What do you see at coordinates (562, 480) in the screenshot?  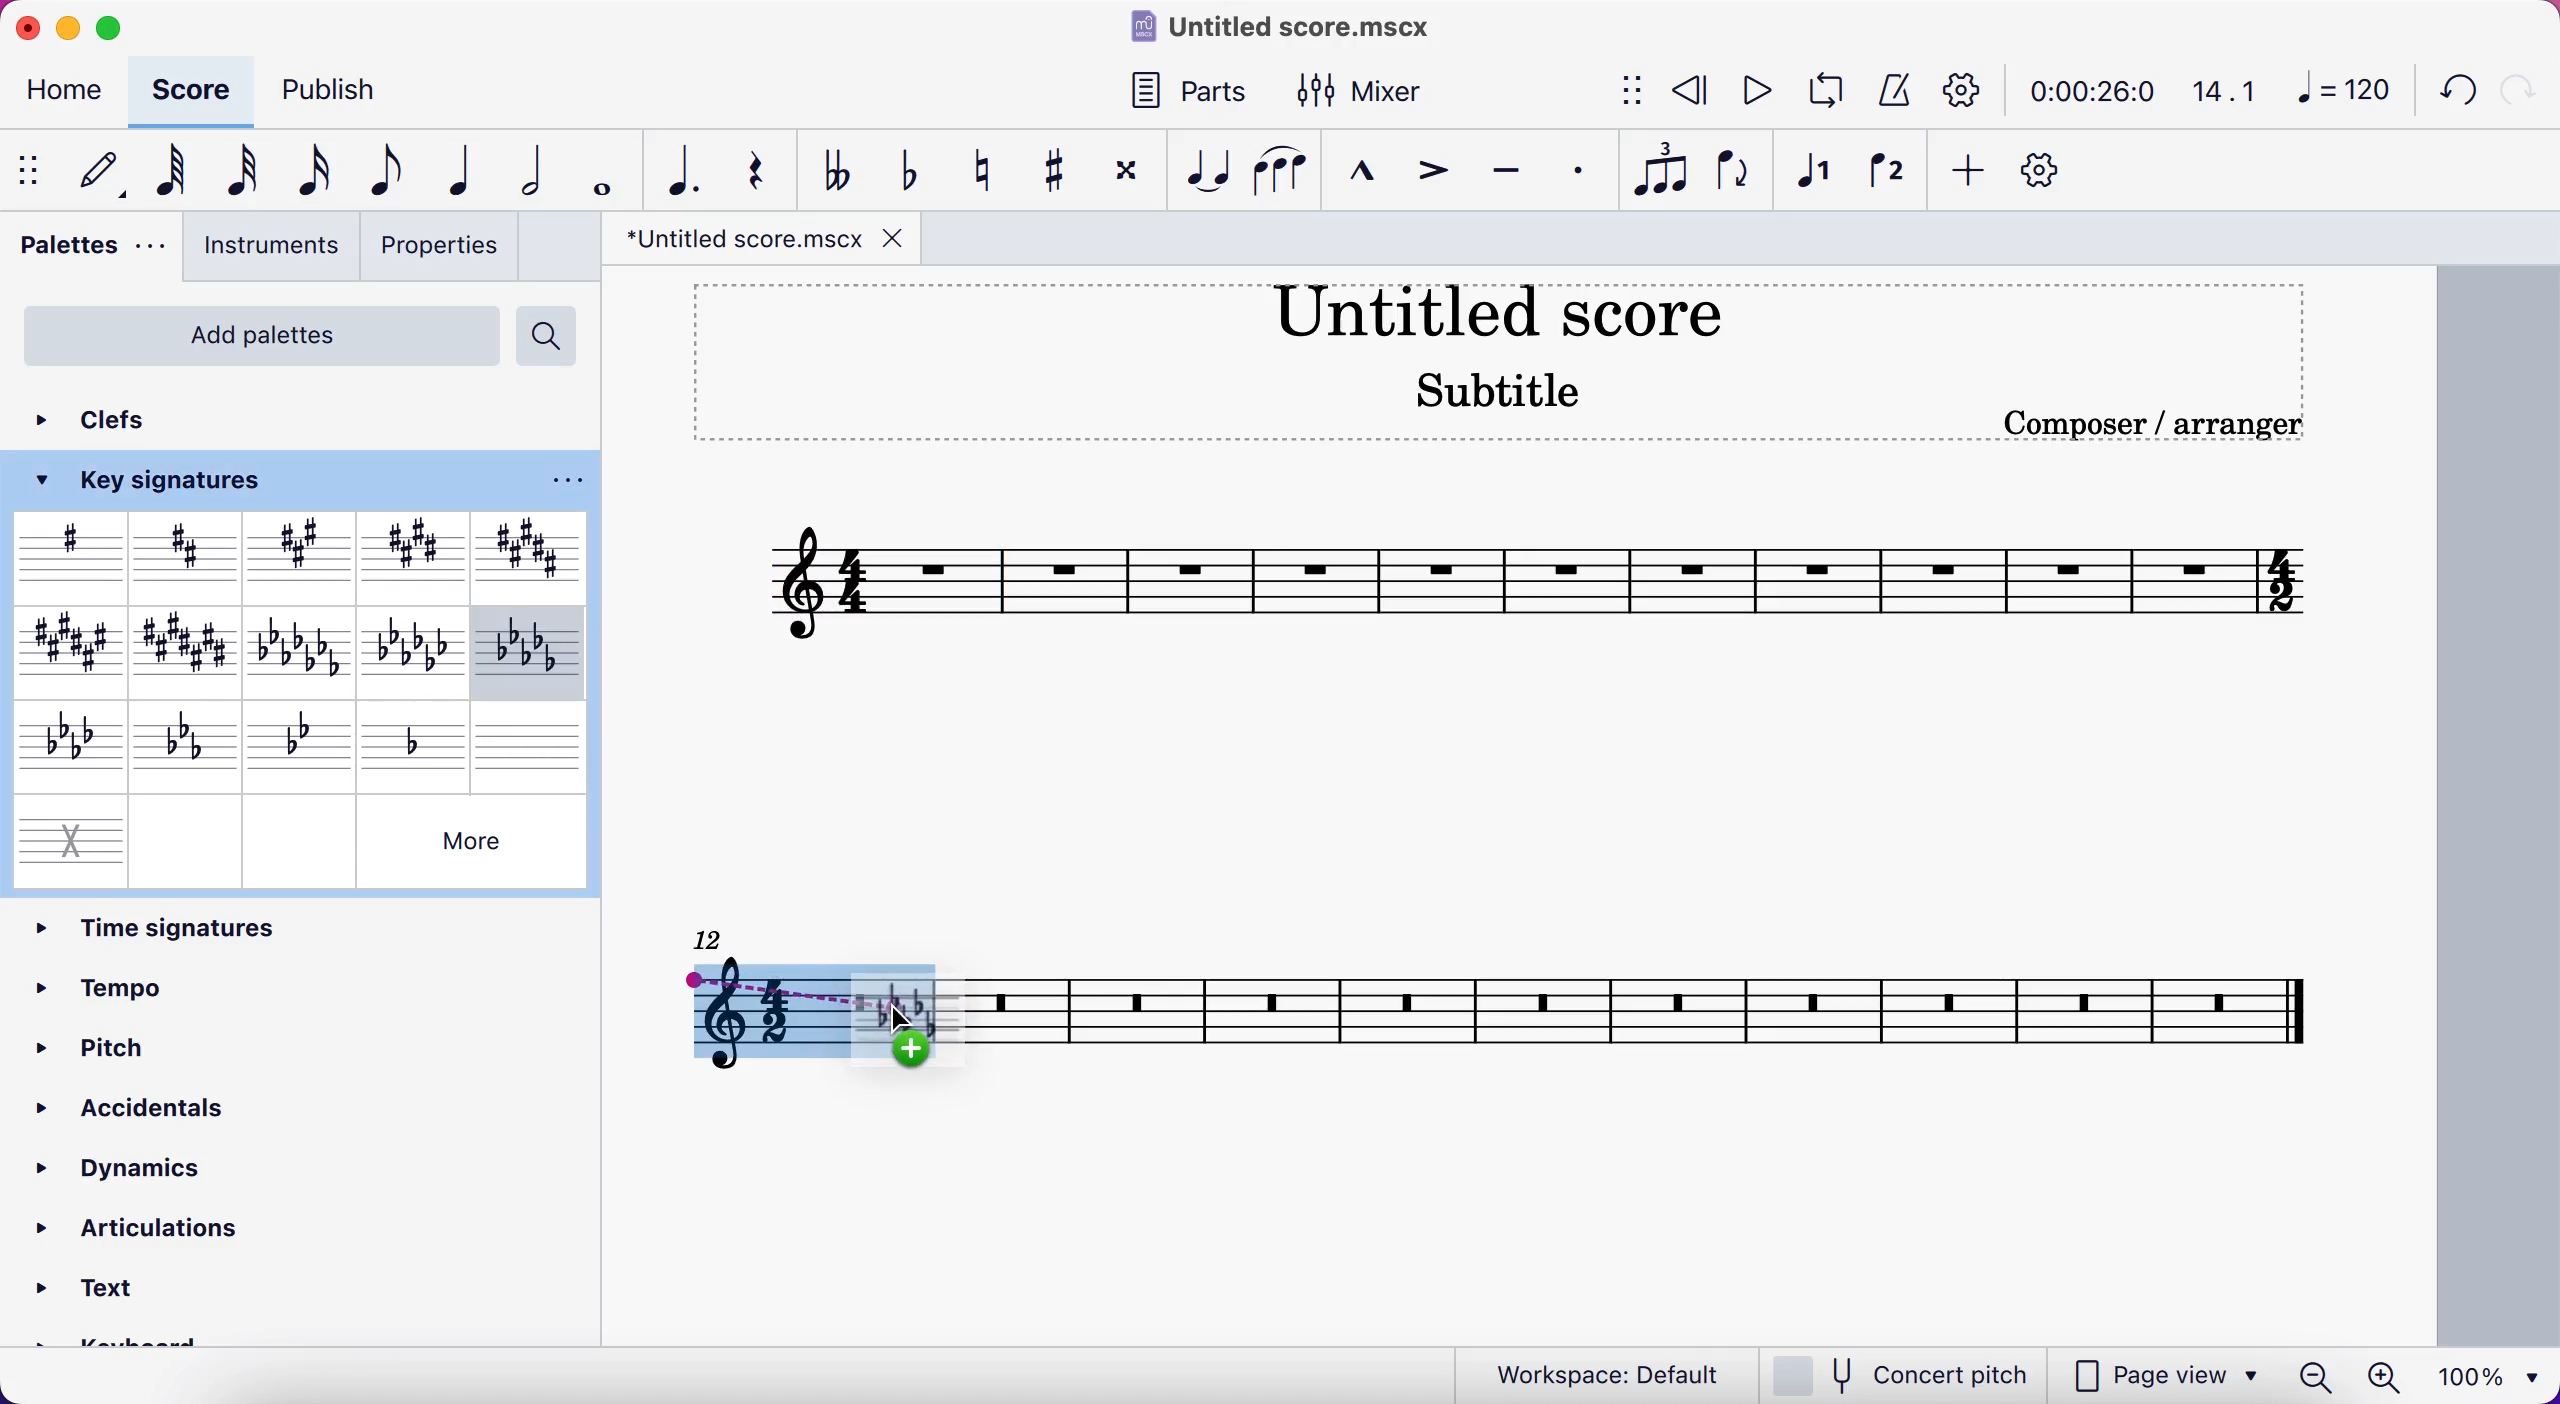 I see `options` at bounding box center [562, 480].